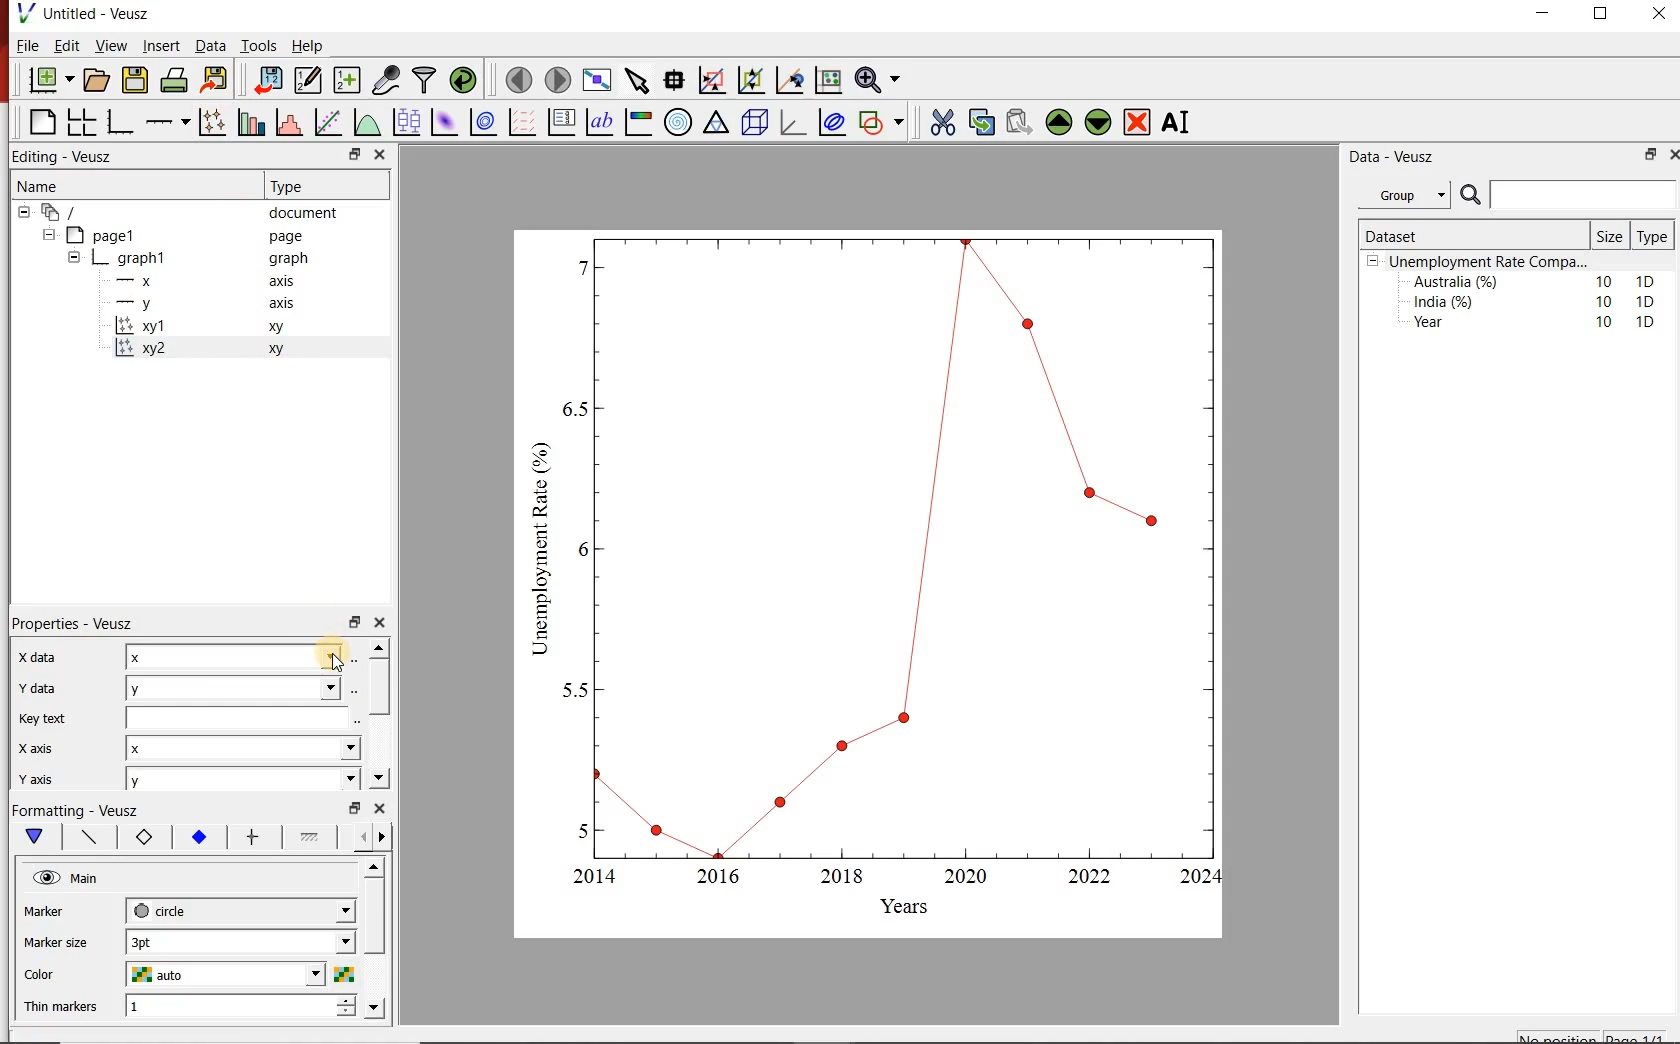 The width and height of the screenshot is (1680, 1044). What do you see at coordinates (1490, 262) in the screenshot?
I see `Unemployment Rate Compa...` at bounding box center [1490, 262].